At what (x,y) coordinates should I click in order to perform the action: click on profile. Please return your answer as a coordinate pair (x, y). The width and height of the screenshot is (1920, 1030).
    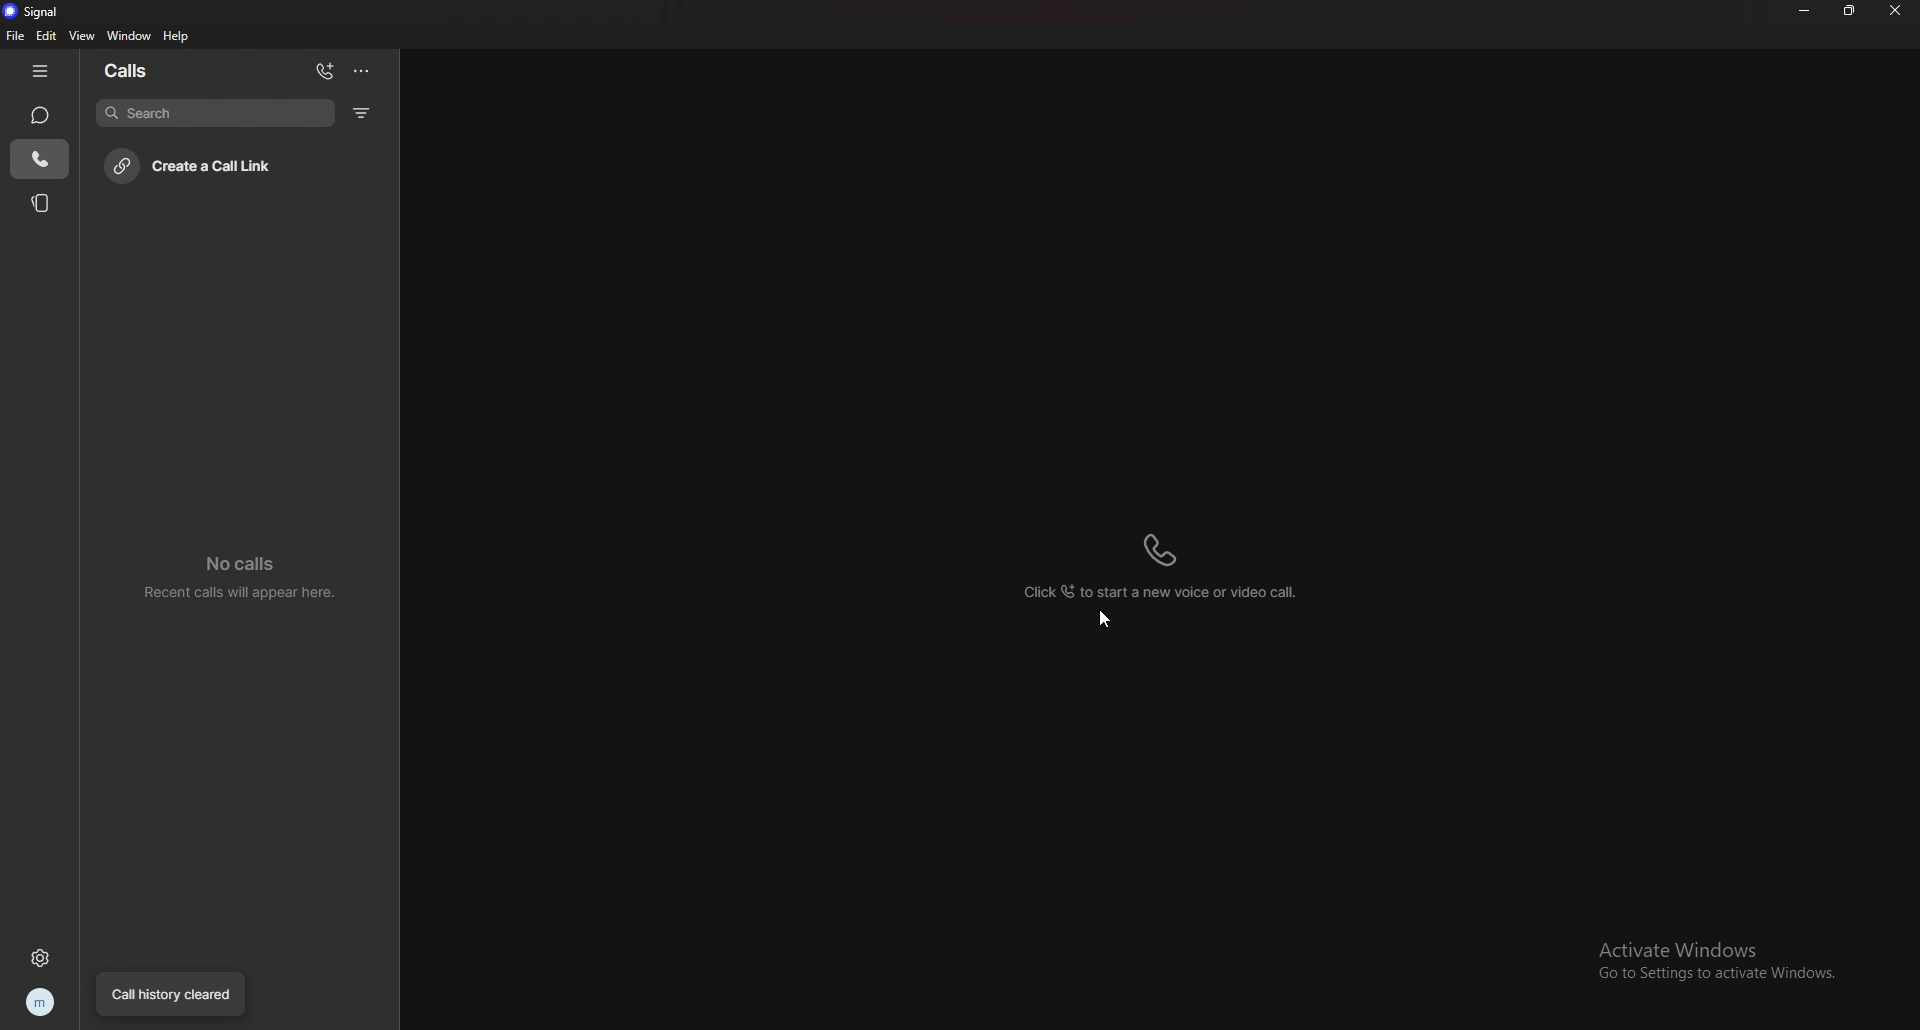
    Looking at the image, I should click on (40, 1001).